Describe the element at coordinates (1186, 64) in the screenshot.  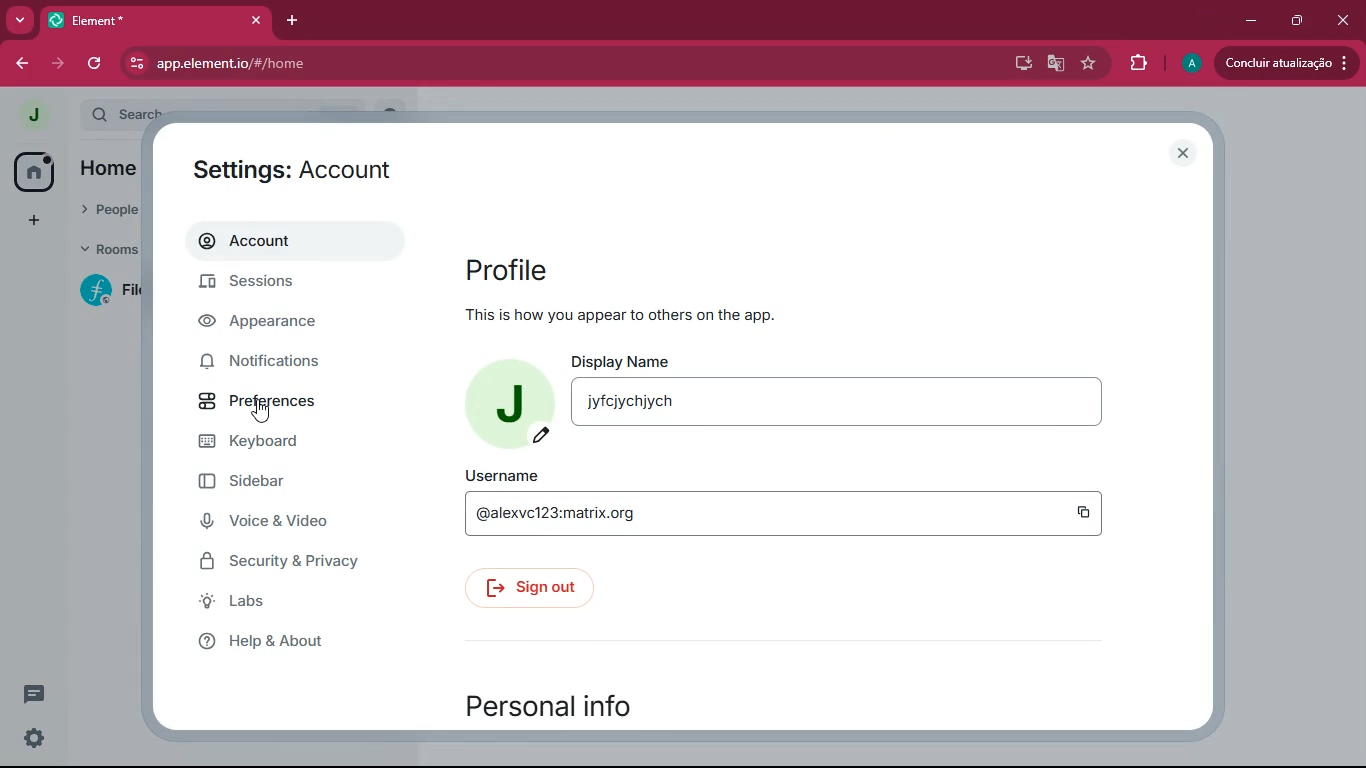
I see `profile ` at that location.